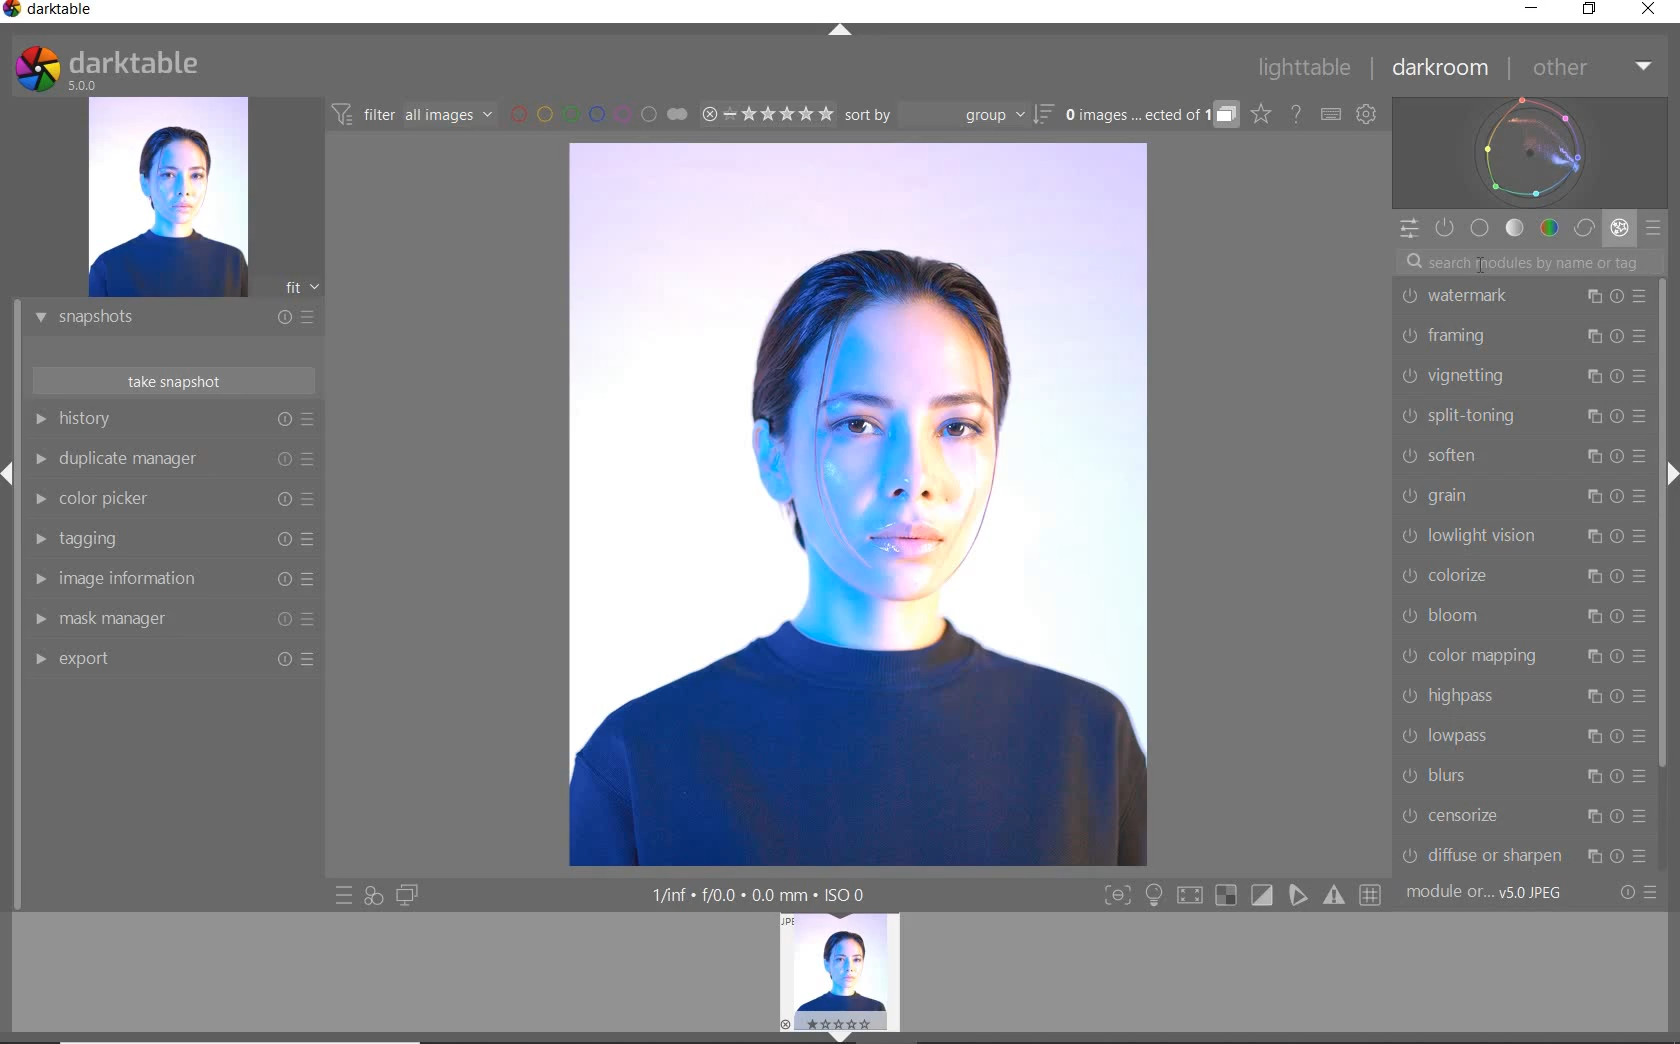  Describe the element at coordinates (1372, 896) in the screenshot. I see `Button` at that location.